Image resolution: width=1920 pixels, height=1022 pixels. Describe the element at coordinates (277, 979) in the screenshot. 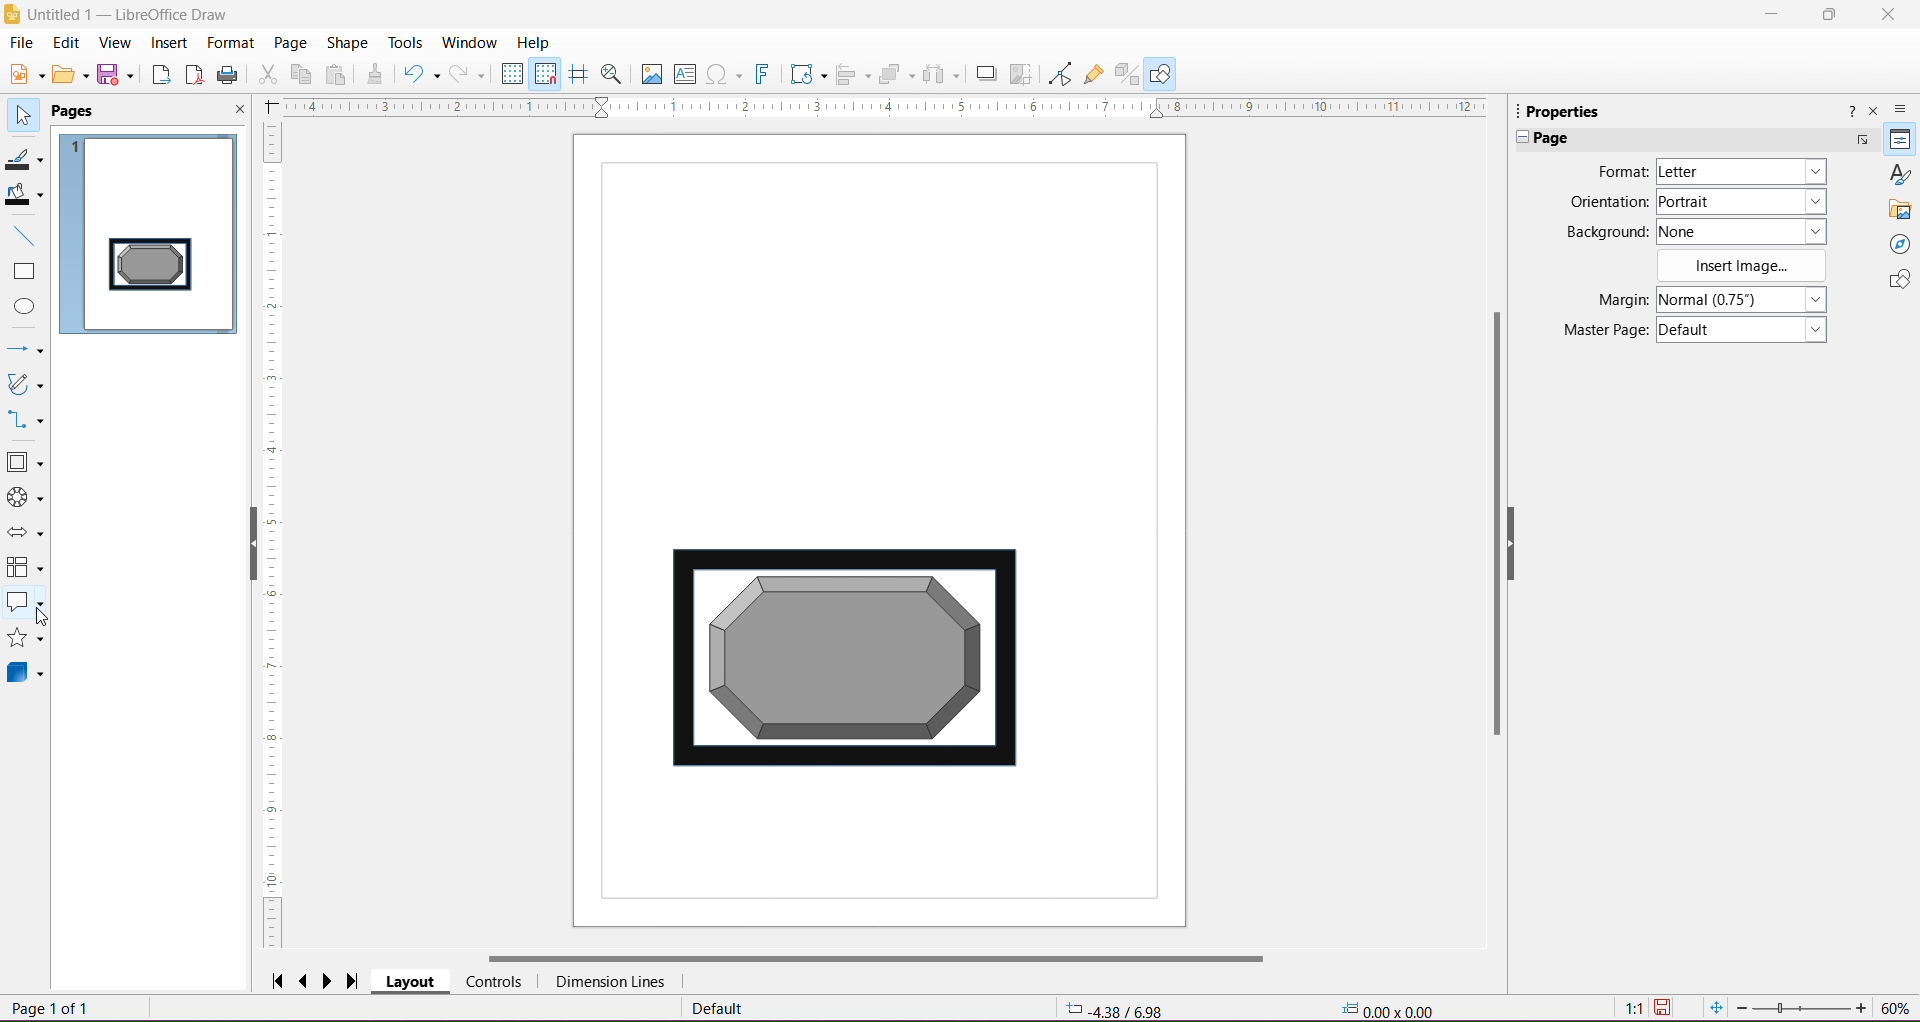

I see `Scroll to first page` at that location.